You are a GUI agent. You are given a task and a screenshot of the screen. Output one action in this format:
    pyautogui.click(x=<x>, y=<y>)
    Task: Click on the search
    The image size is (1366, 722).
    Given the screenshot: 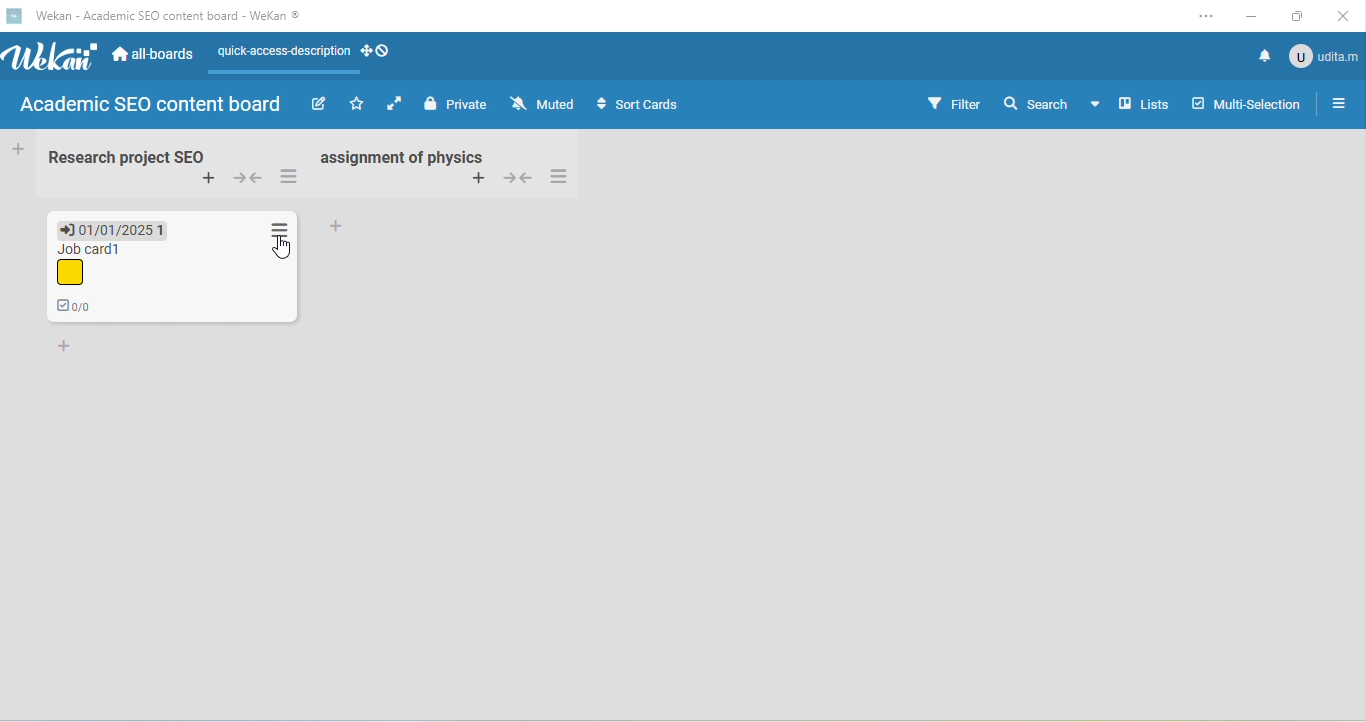 What is the action you would take?
    pyautogui.click(x=1051, y=101)
    